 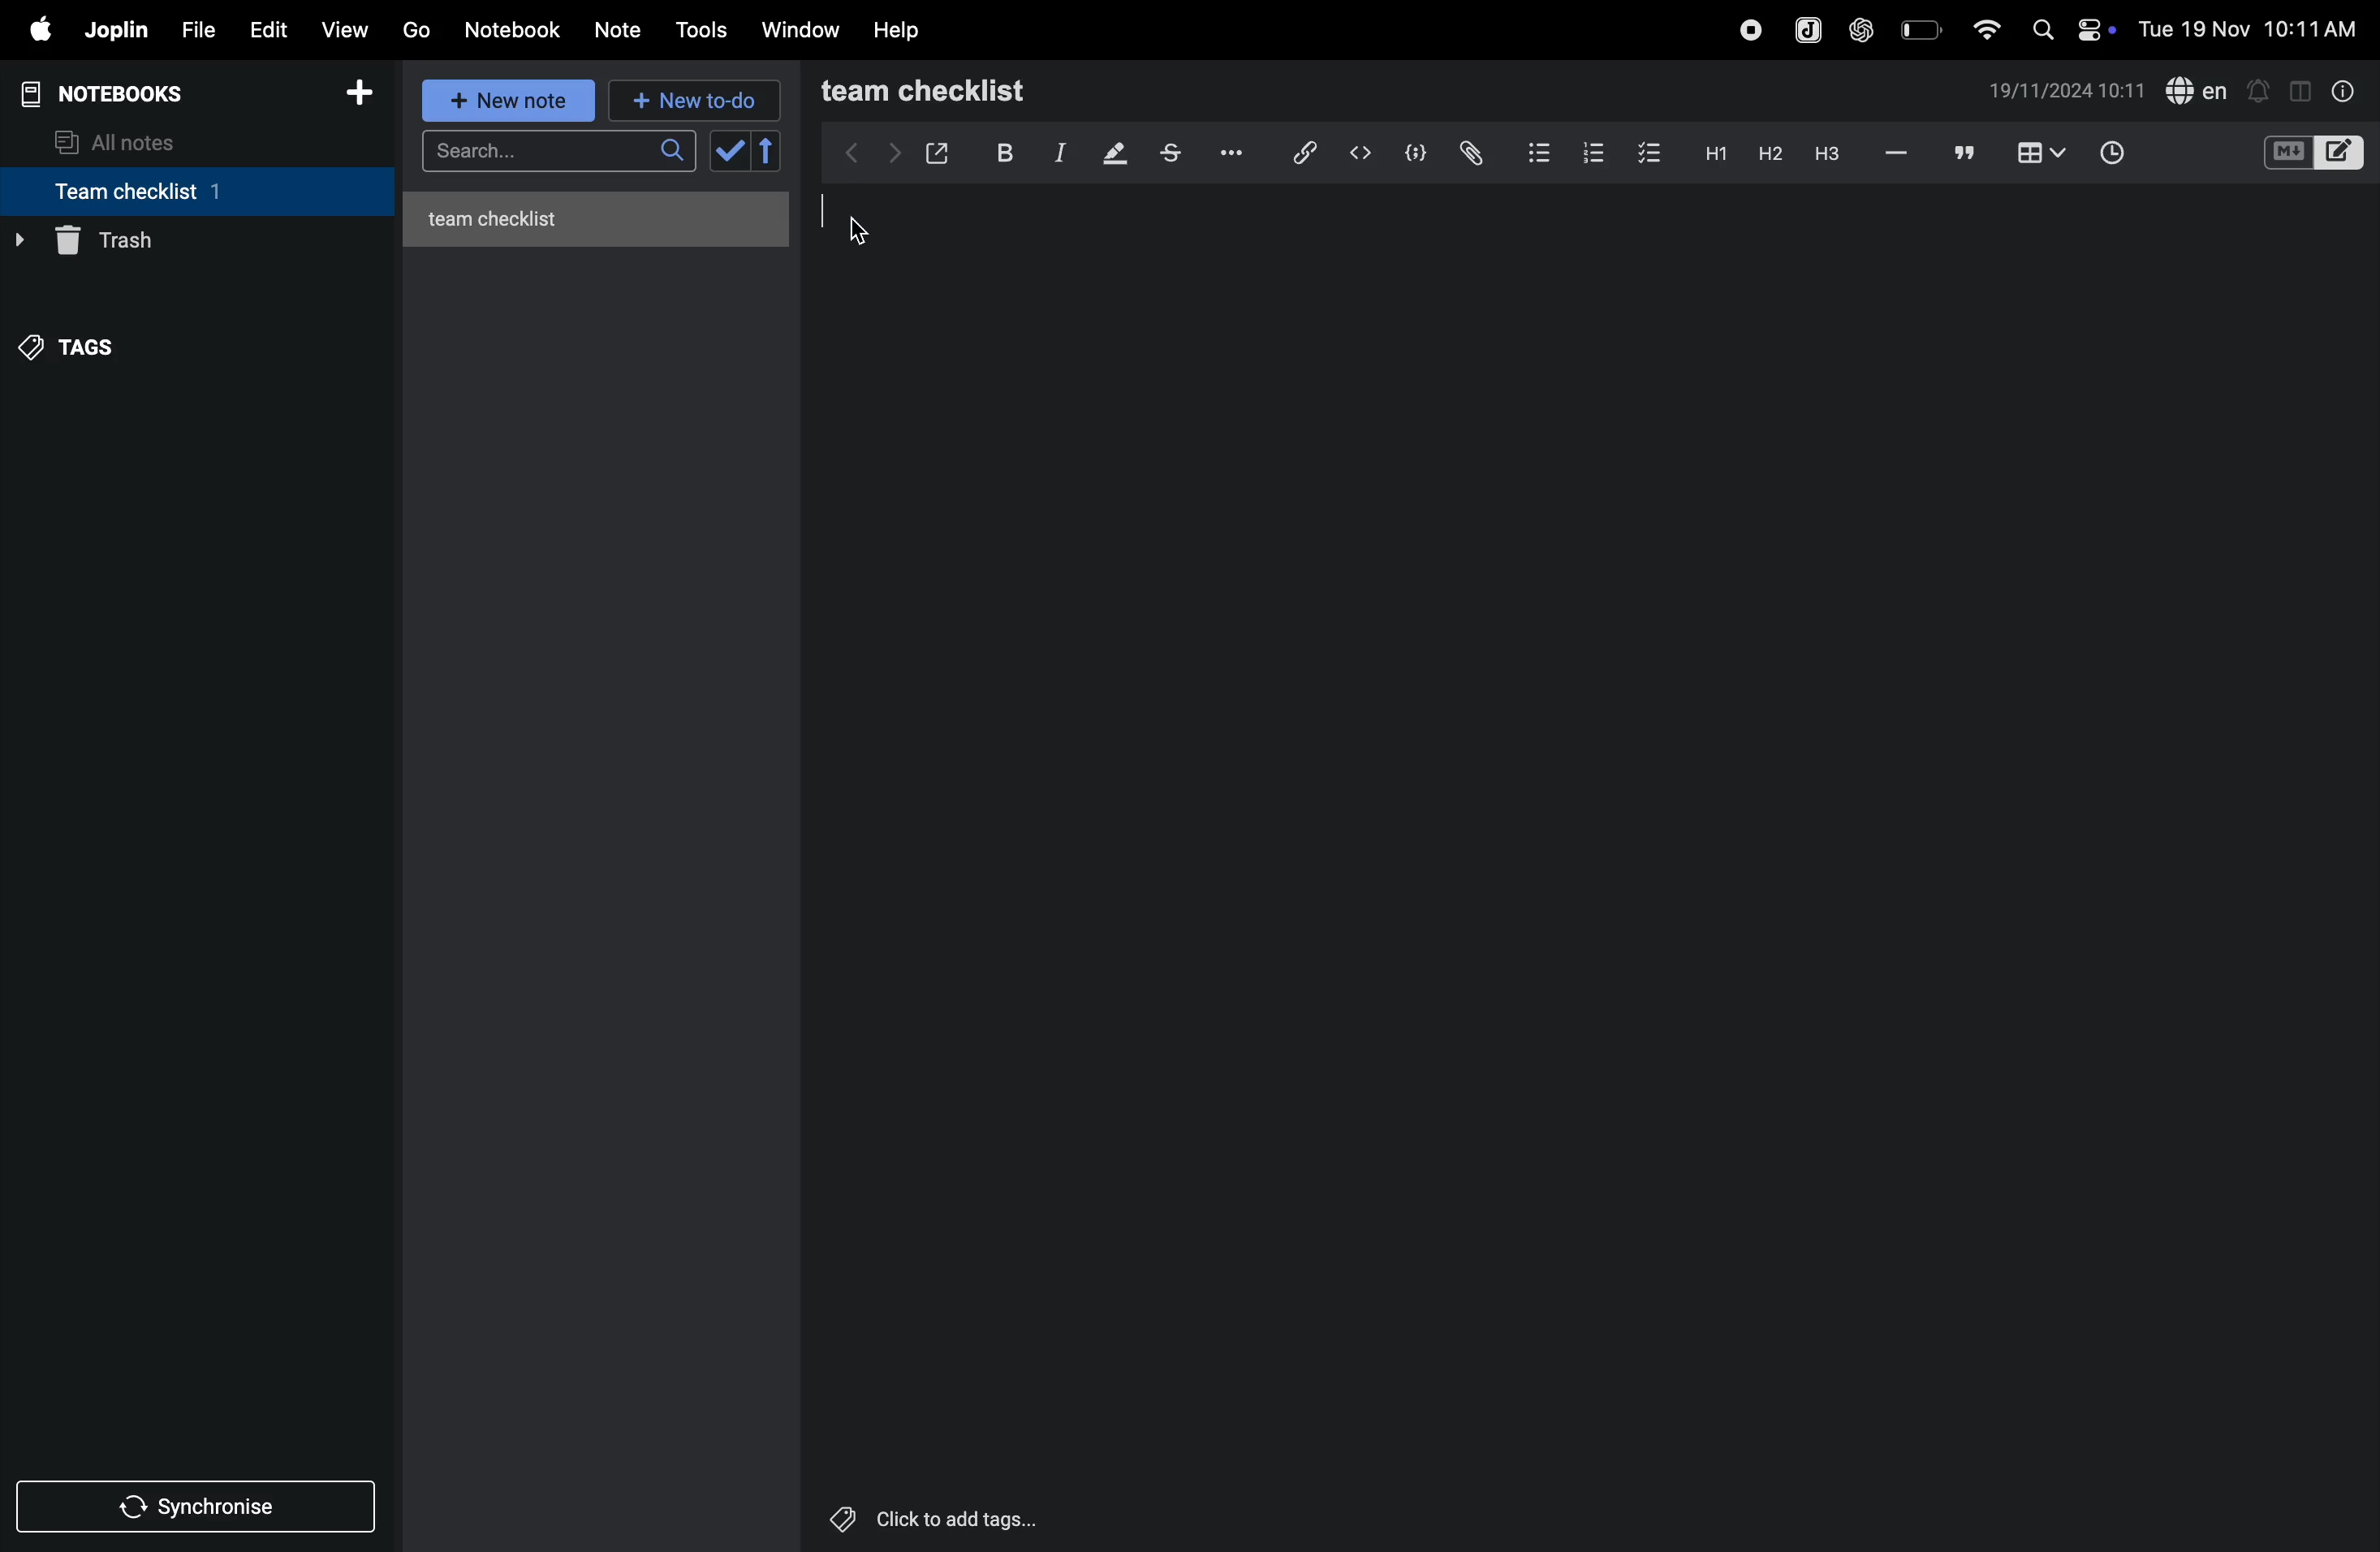 I want to click on options, so click(x=1228, y=153).